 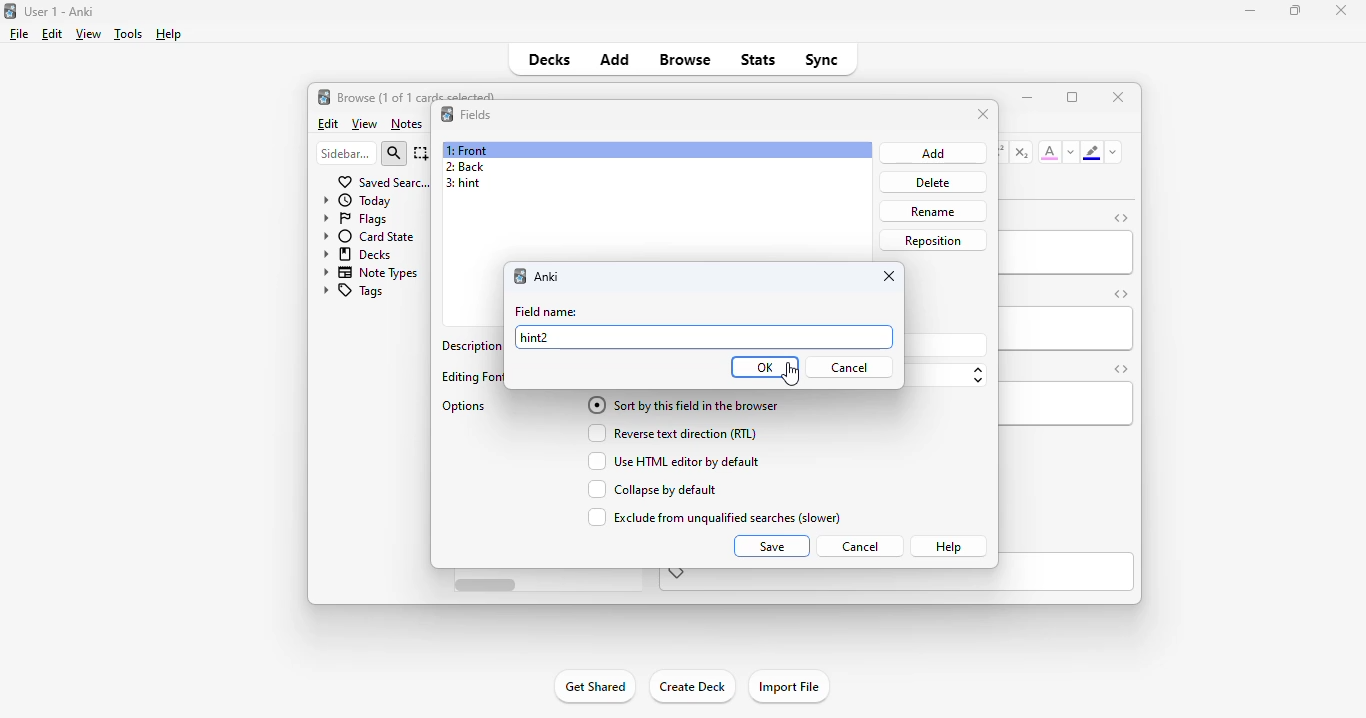 What do you see at coordinates (765, 367) in the screenshot?
I see `OK` at bounding box center [765, 367].